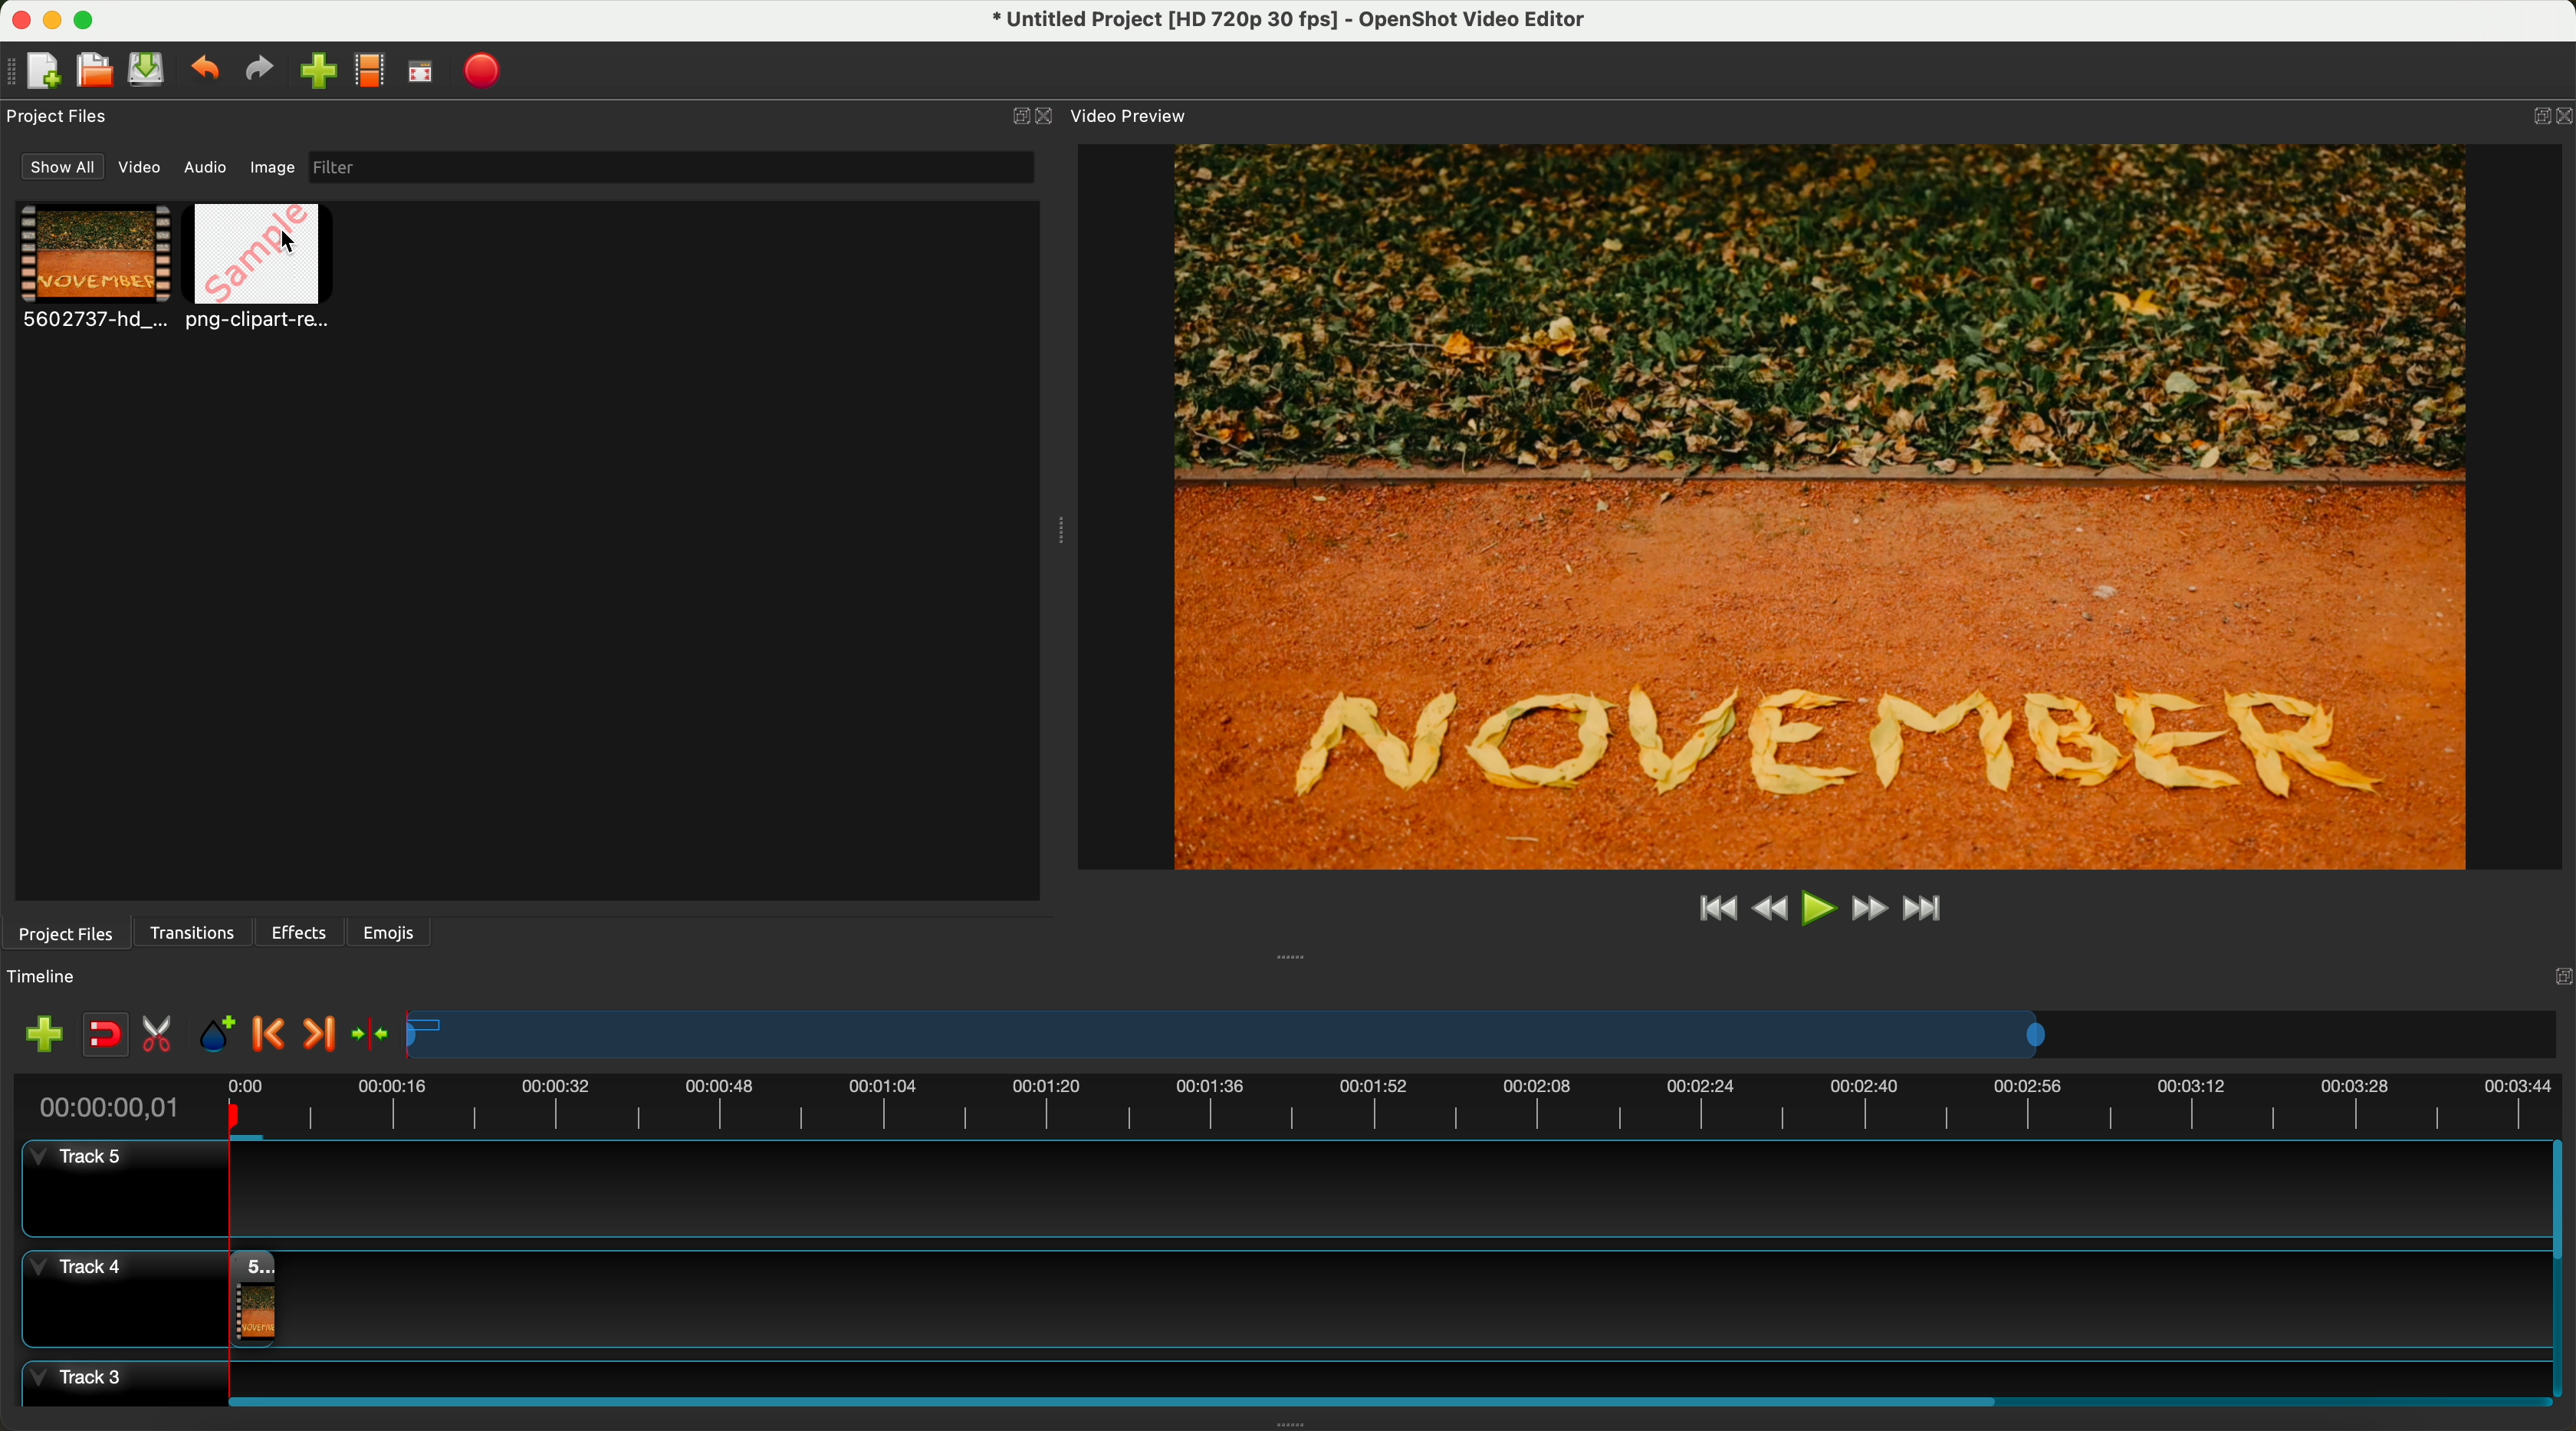 The width and height of the screenshot is (2576, 1431). I want to click on maximize, so click(92, 18).